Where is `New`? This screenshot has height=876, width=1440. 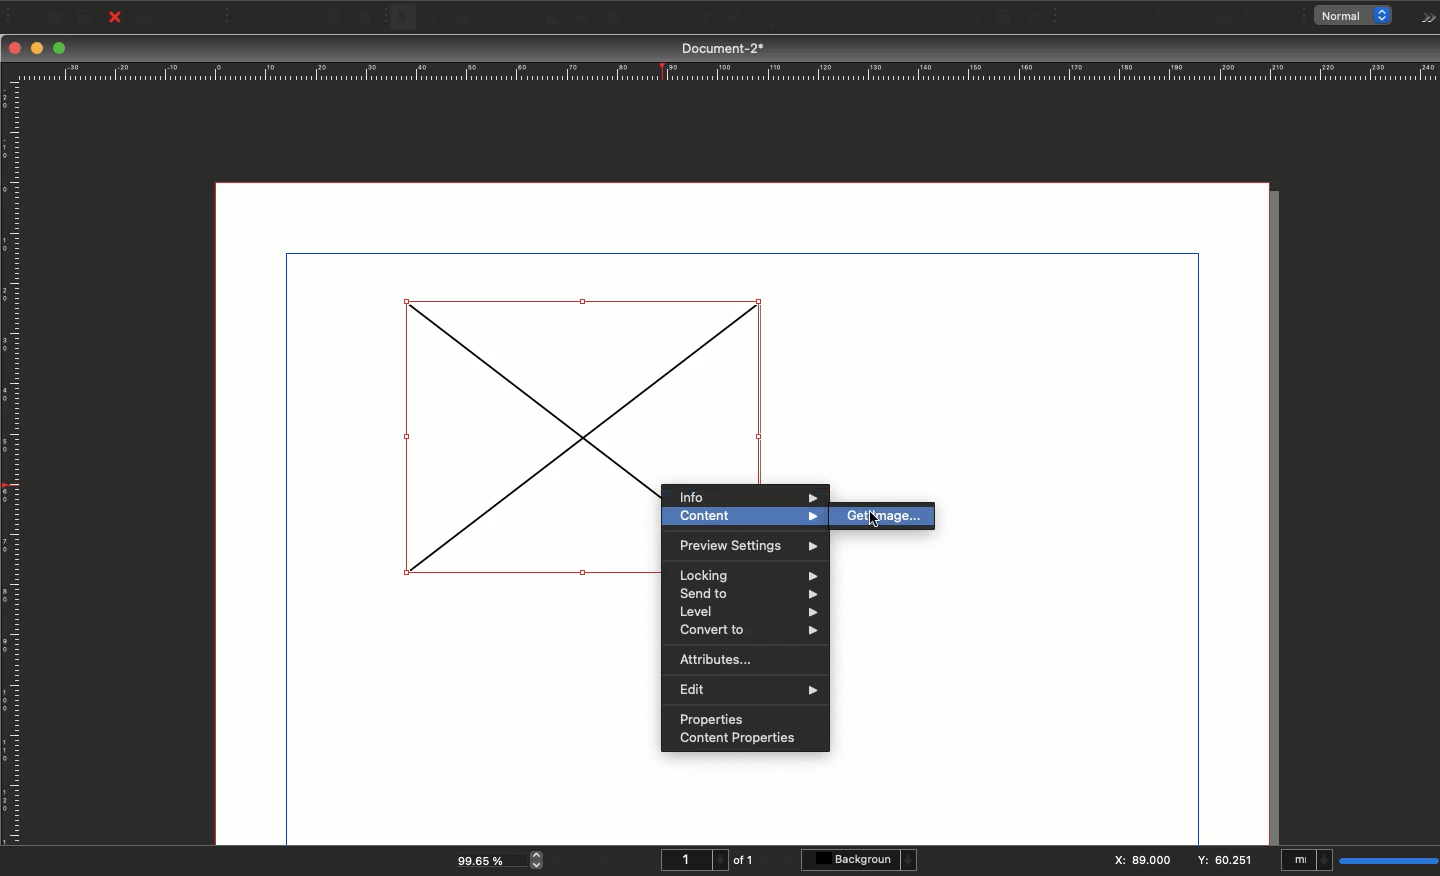 New is located at coordinates (22, 15).